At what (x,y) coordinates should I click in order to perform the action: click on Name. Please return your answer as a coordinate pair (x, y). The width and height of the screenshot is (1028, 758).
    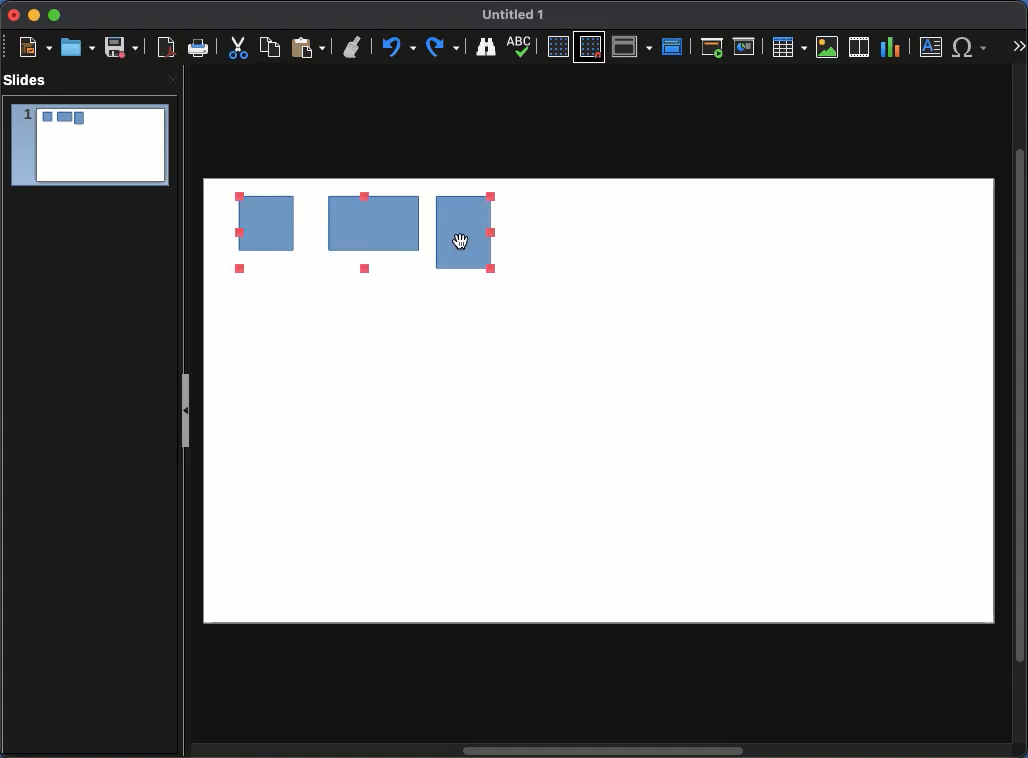
    Looking at the image, I should click on (518, 16).